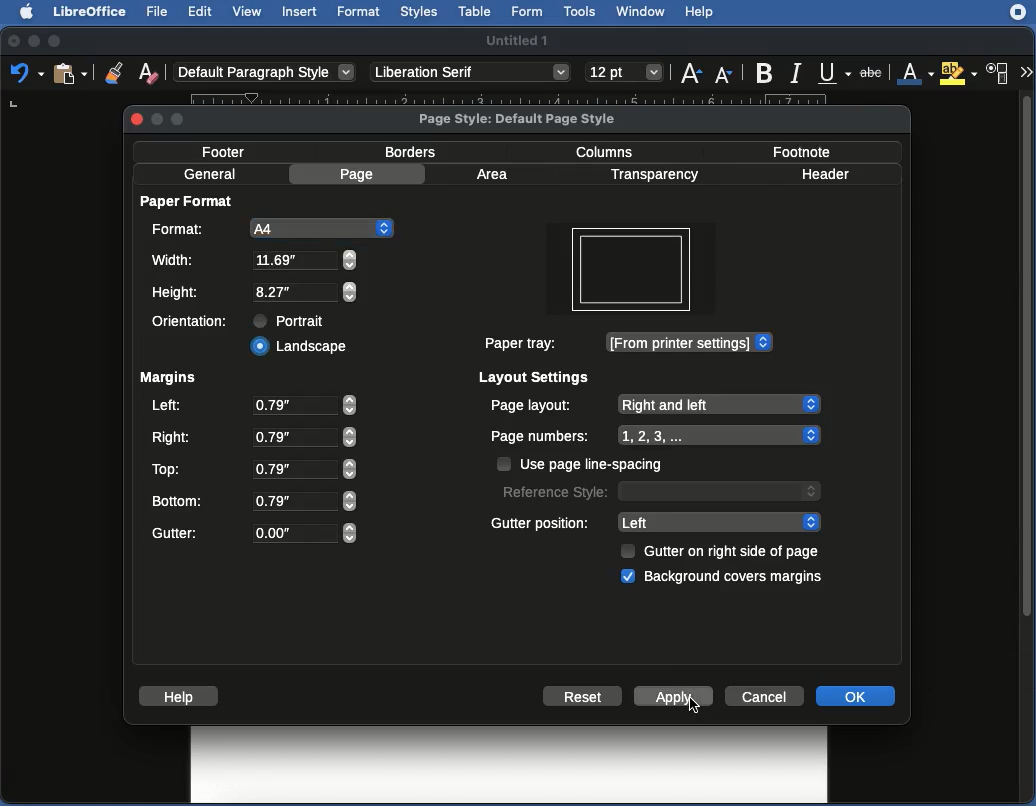 The image size is (1036, 806). What do you see at coordinates (600, 464) in the screenshot?
I see `Page line spacing ` at bounding box center [600, 464].